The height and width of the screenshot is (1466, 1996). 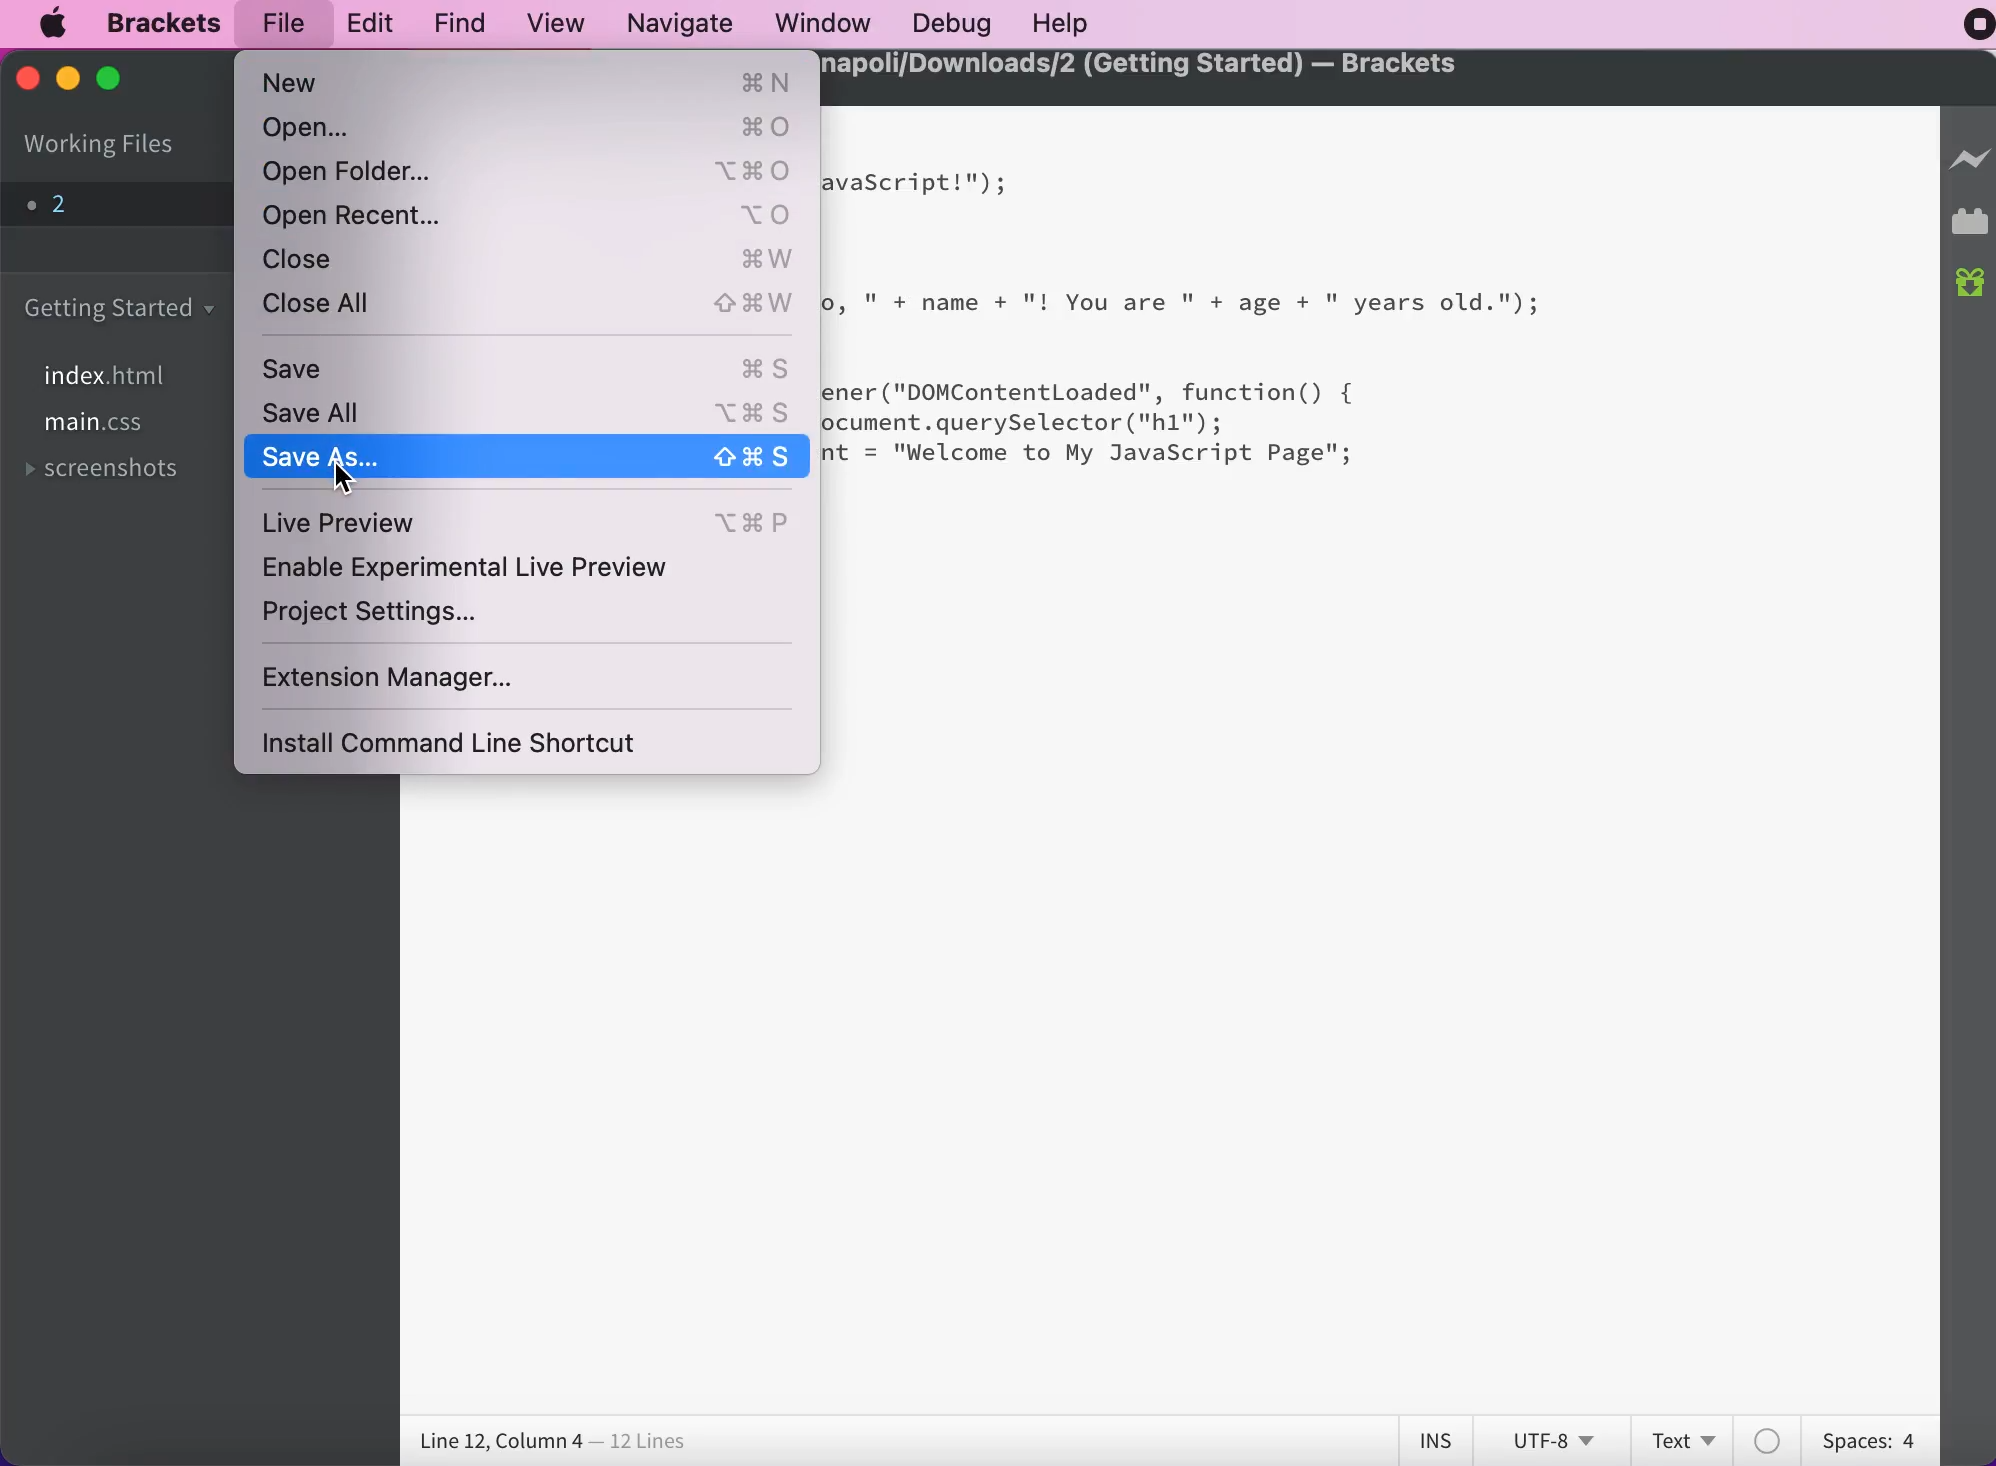 What do you see at coordinates (490, 741) in the screenshot?
I see `install command line shortcut` at bounding box center [490, 741].